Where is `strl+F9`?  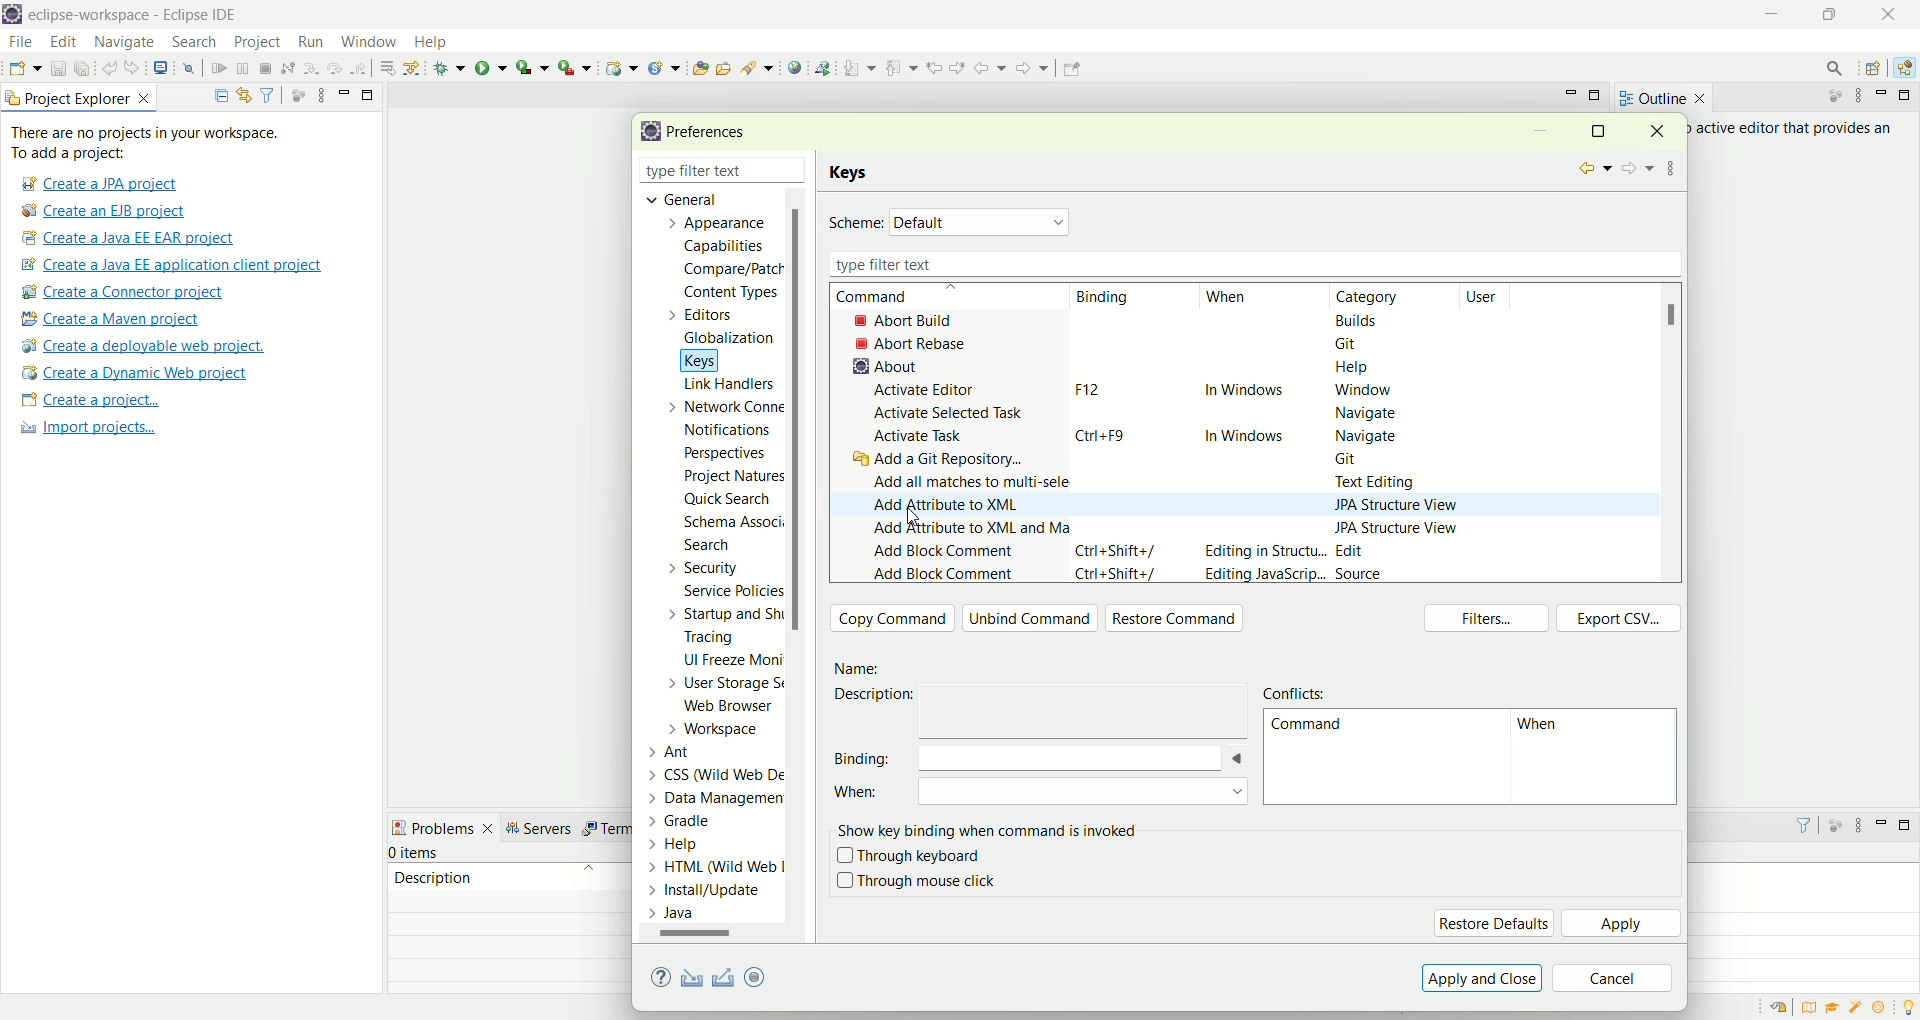 strl+F9 is located at coordinates (1107, 435).